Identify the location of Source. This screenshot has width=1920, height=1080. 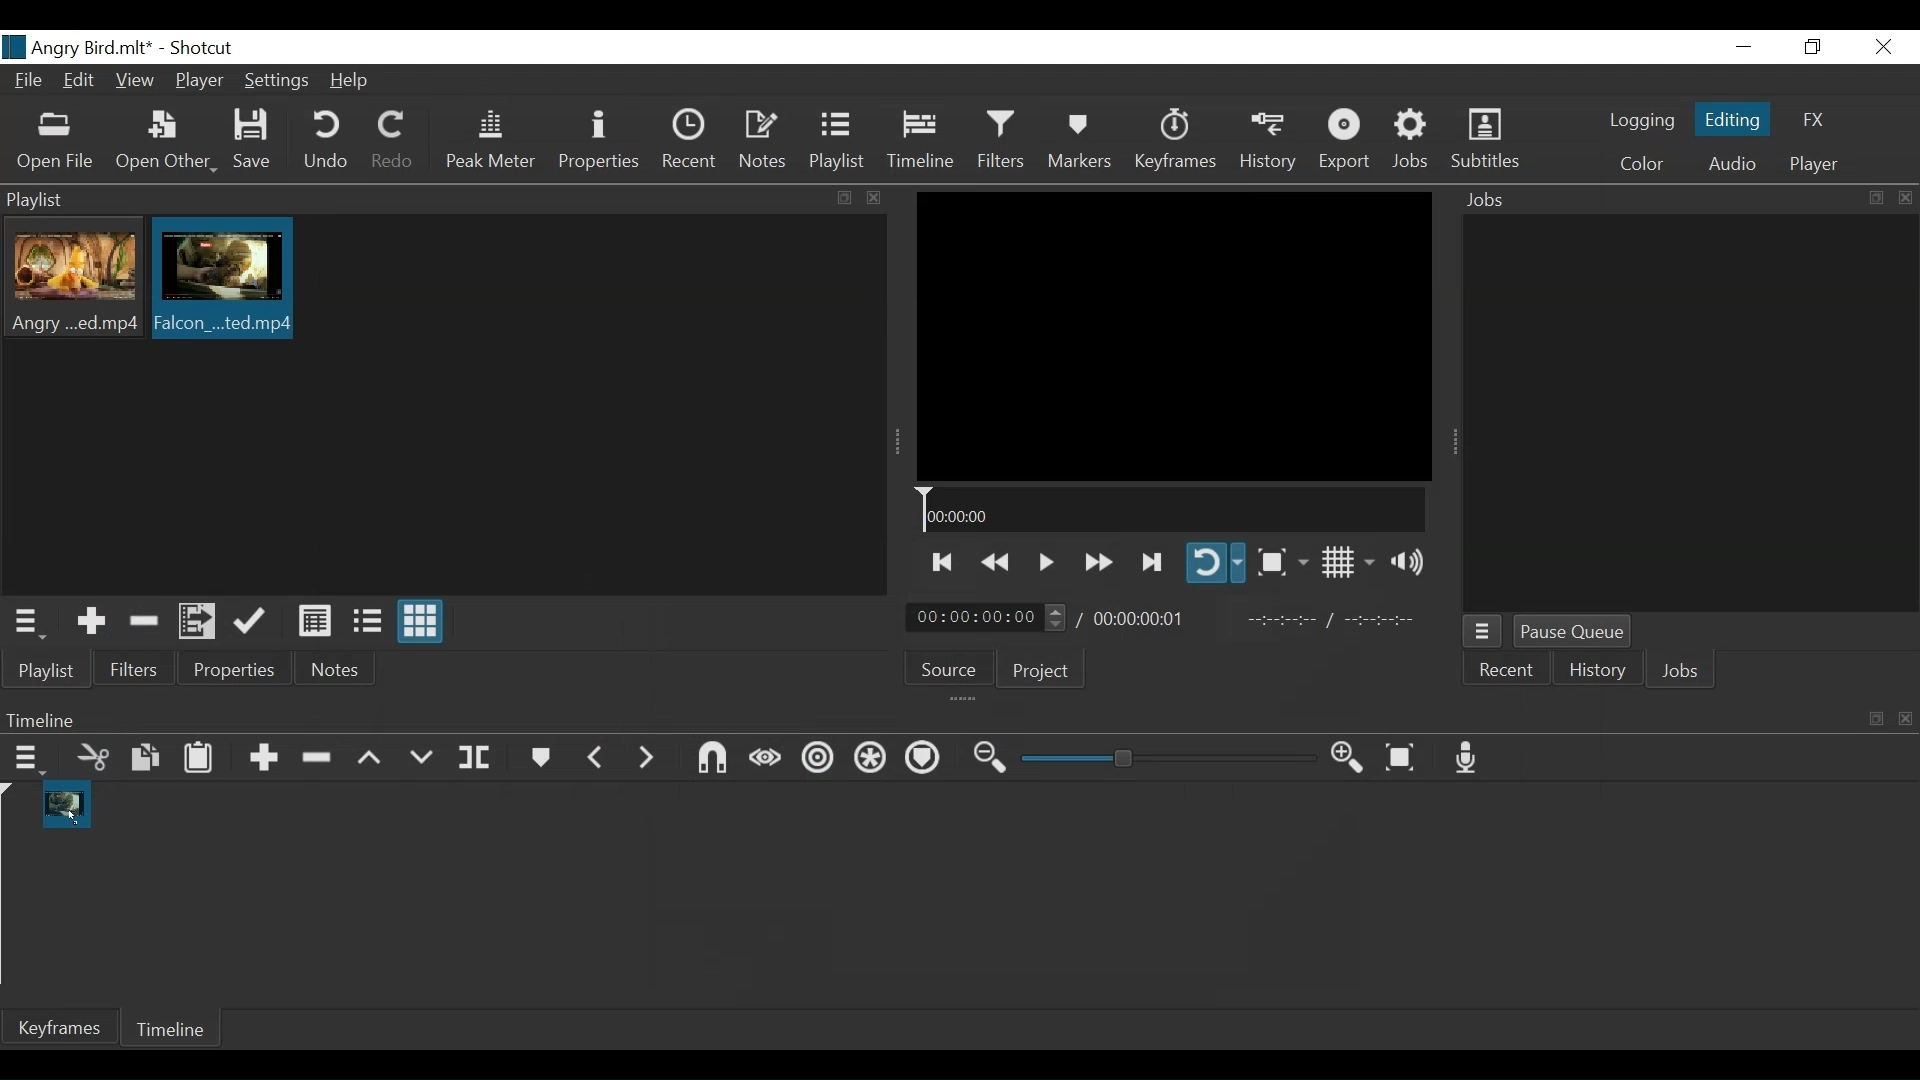
(956, 667).